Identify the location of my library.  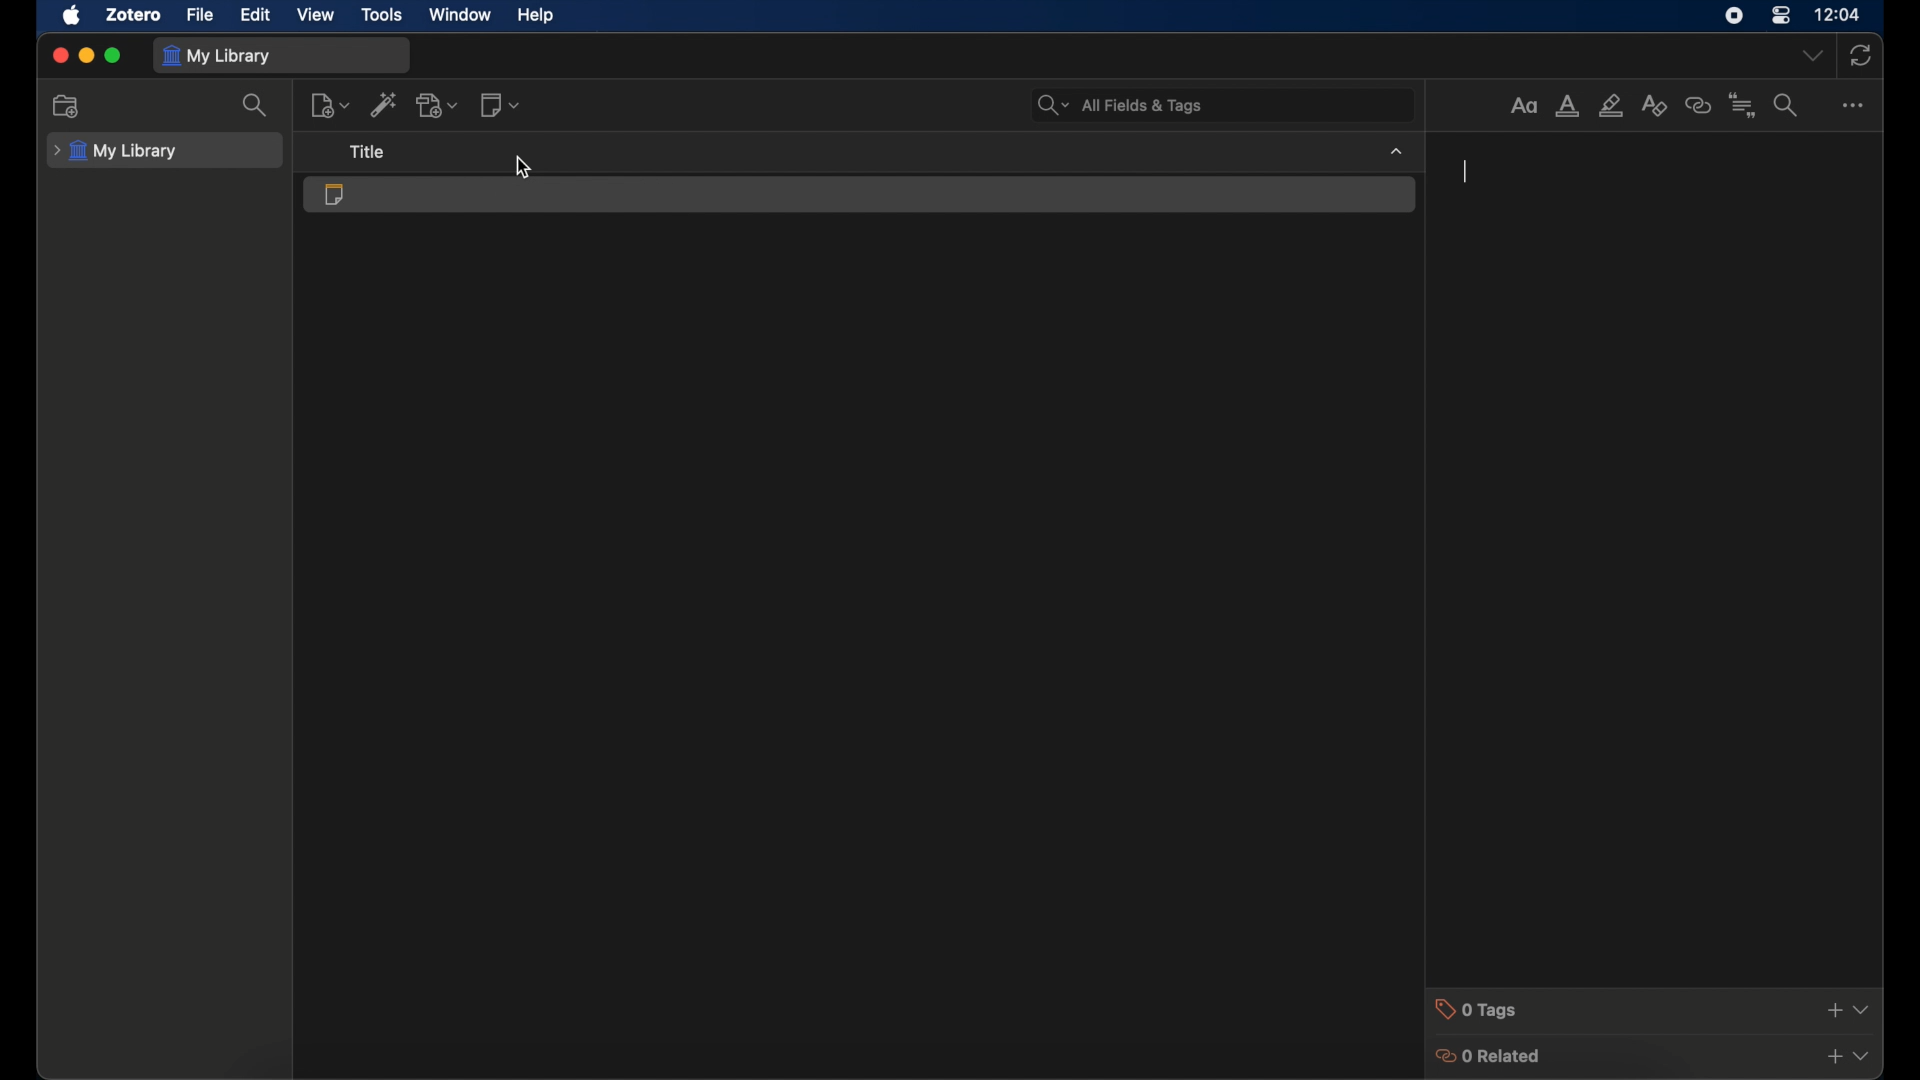
(217, 56).